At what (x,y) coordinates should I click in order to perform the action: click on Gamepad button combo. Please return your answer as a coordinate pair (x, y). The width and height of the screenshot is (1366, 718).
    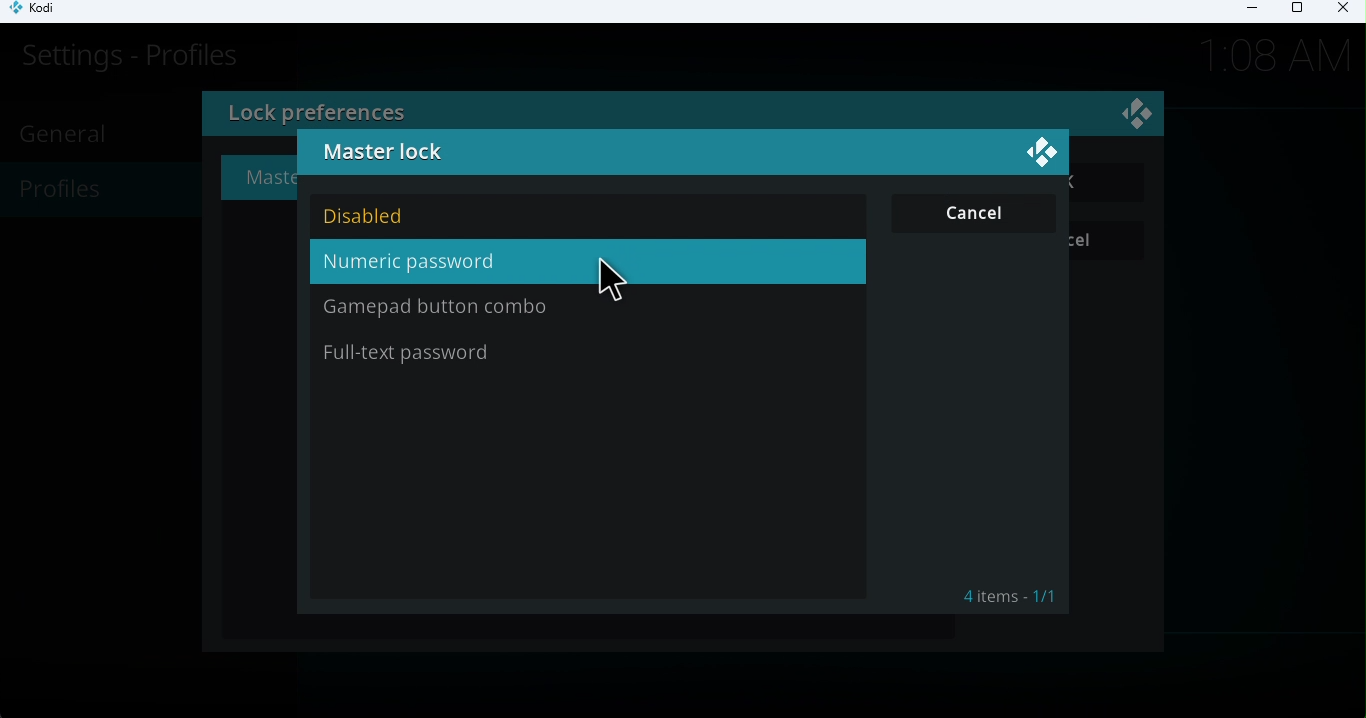
    Looking at the image, I should click on (440, 309).